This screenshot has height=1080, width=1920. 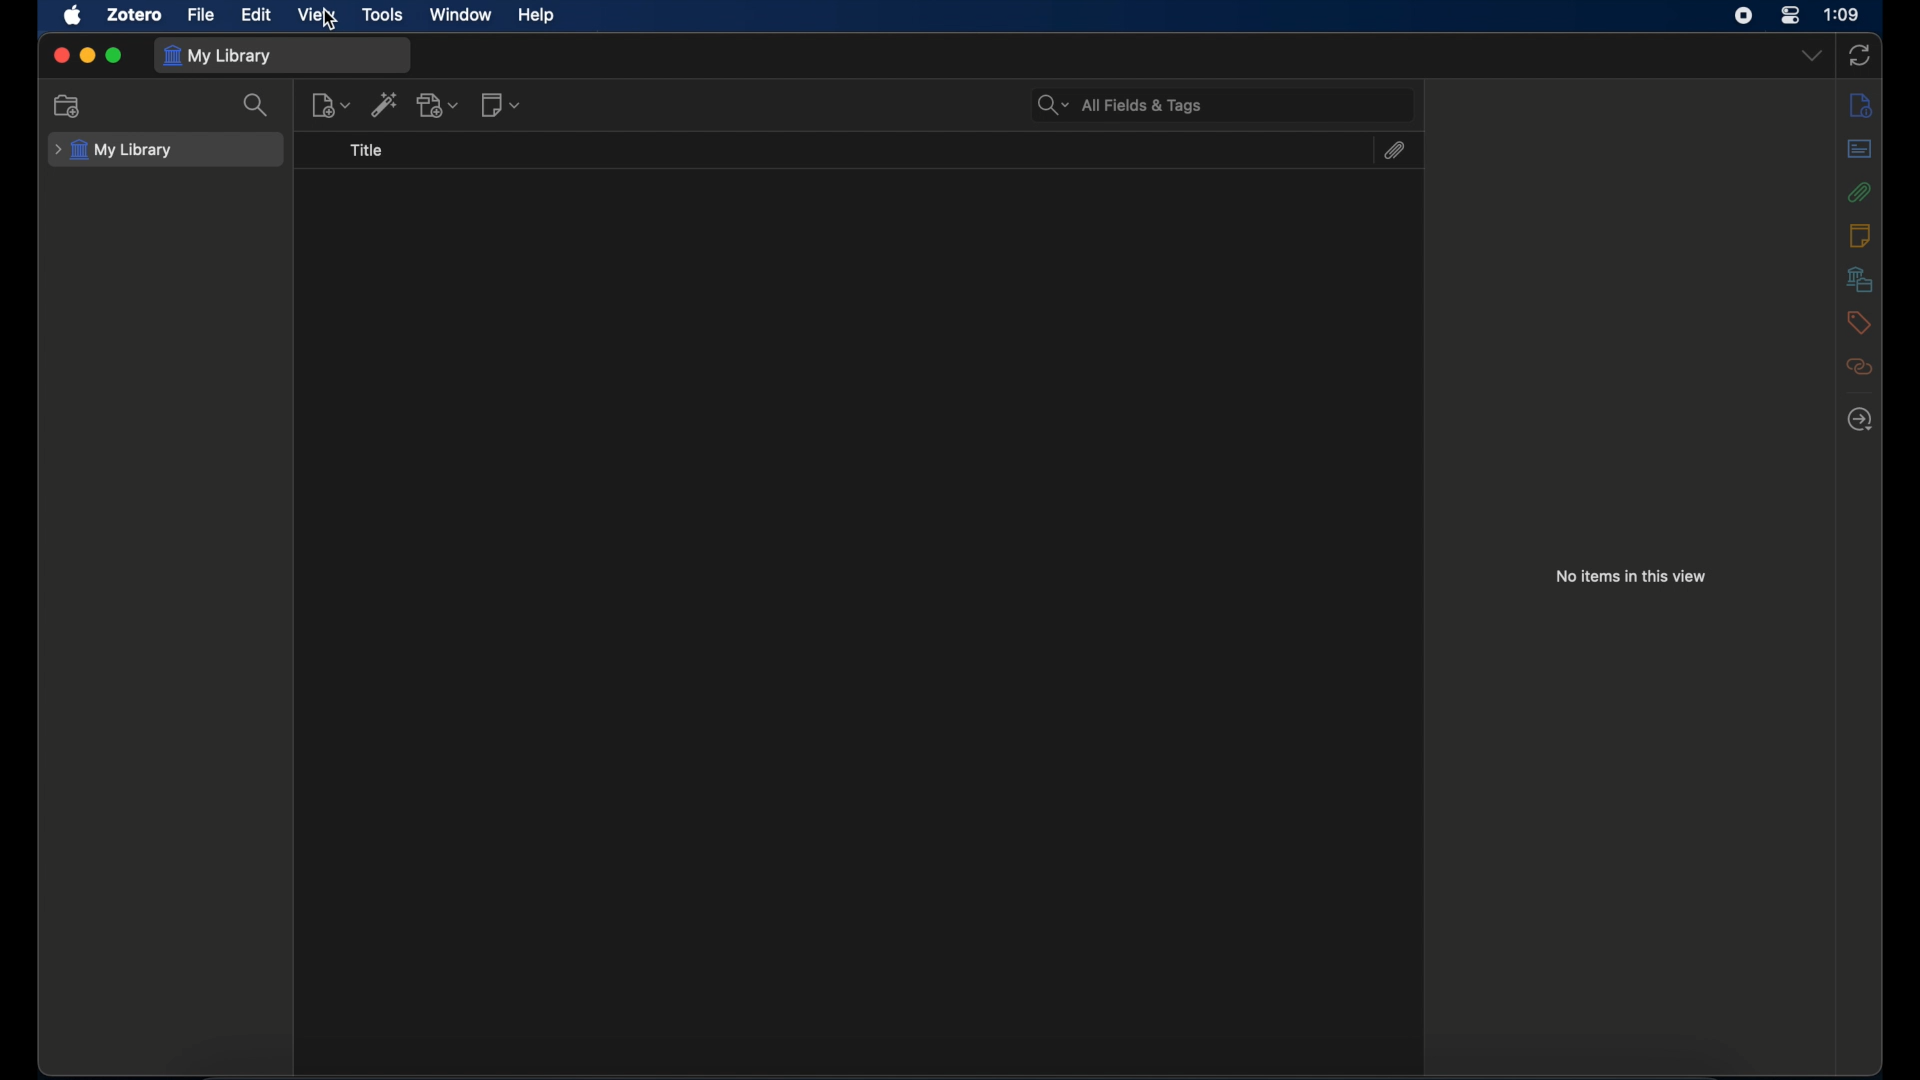 What do you see at coordinates (314, 14) in the screenshot?
I see `view` at bounding box center [314, 14].